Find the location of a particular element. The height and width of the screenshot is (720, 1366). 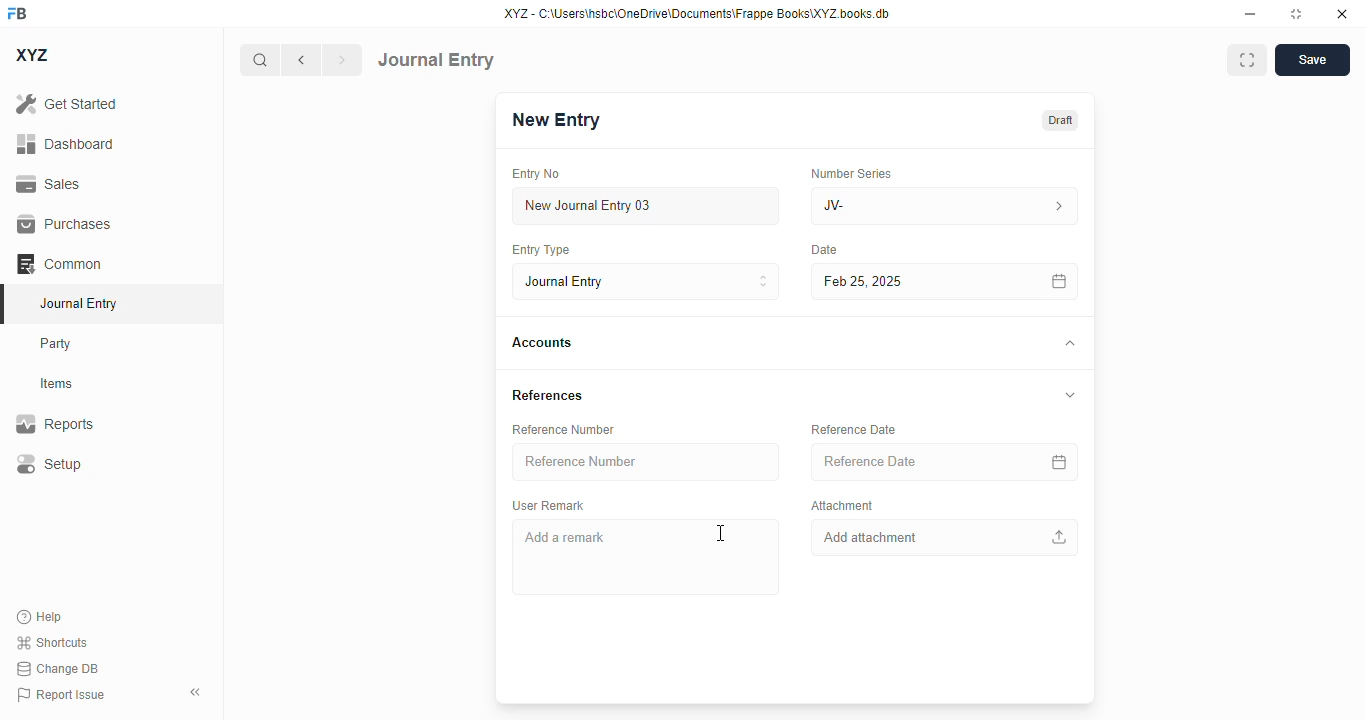

number series is located at coordinates (846, 173).